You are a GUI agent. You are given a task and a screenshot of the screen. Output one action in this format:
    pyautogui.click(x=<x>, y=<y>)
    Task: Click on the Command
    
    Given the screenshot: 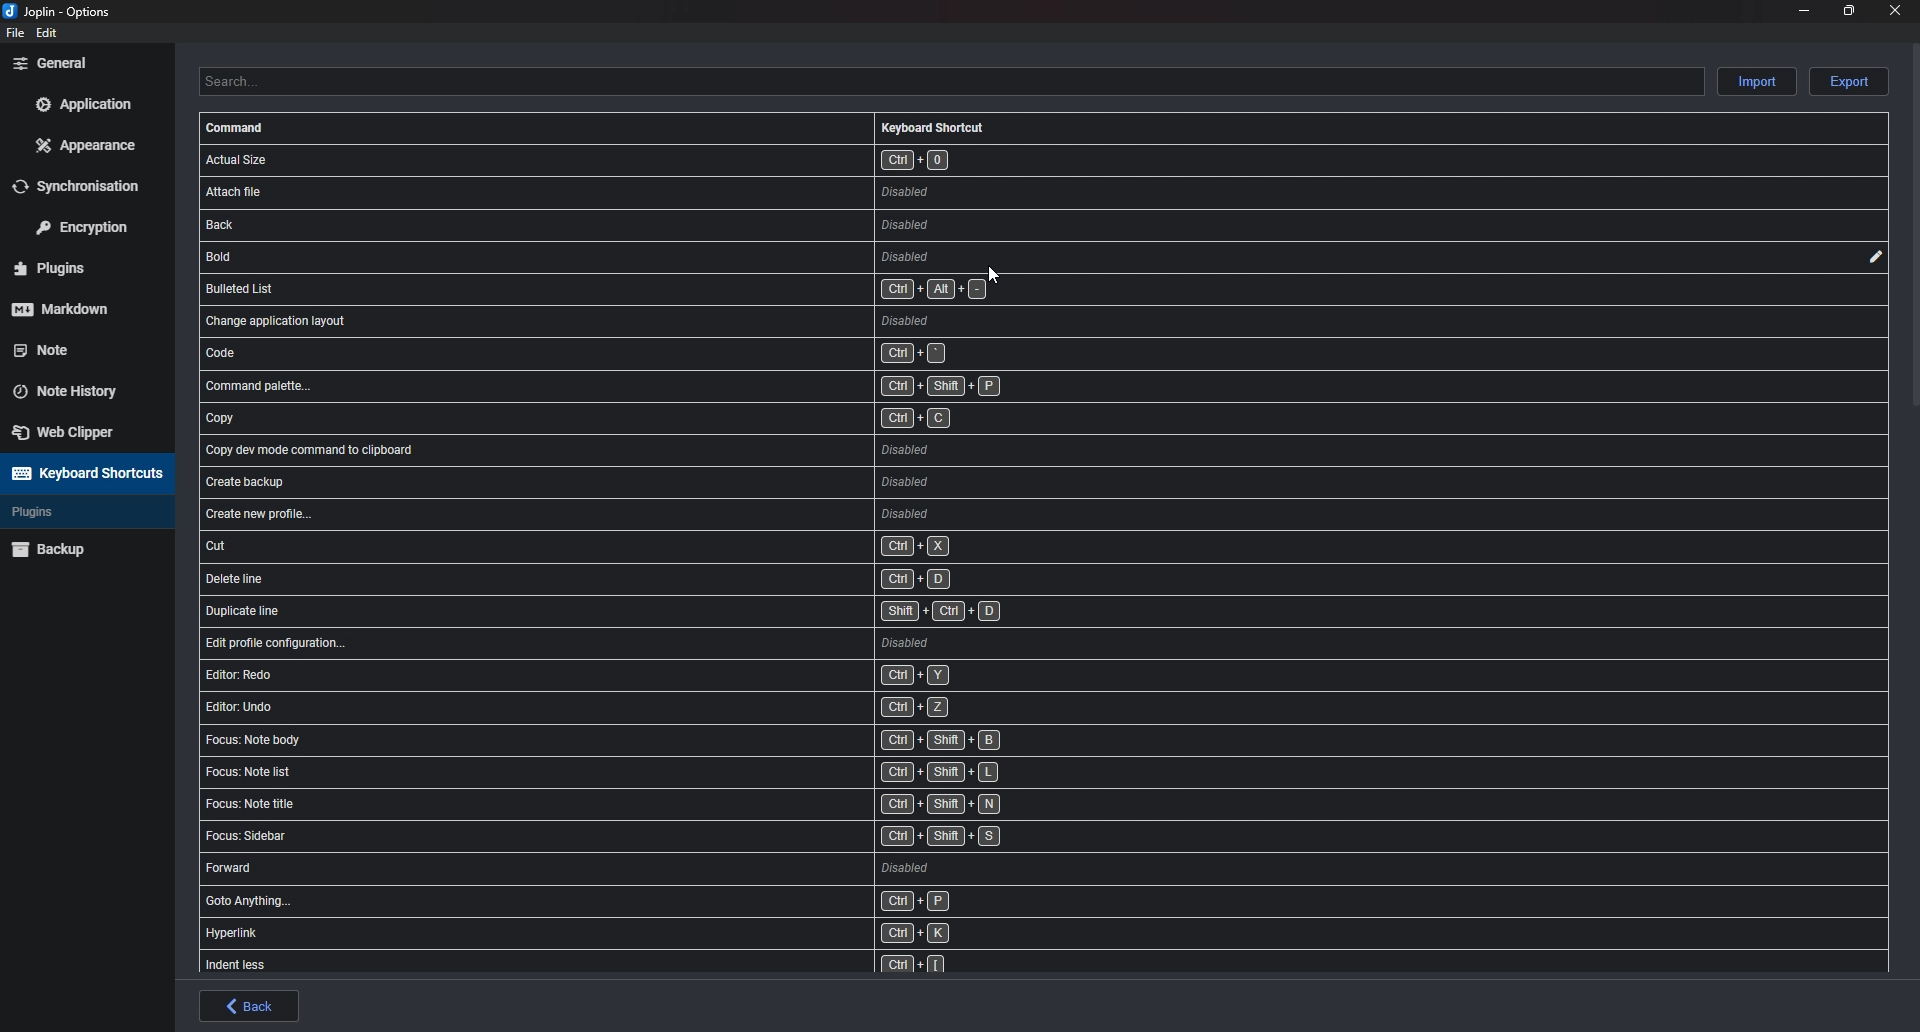 What is the action you would take?
    pyautogui.click(x=238, y=128)
    